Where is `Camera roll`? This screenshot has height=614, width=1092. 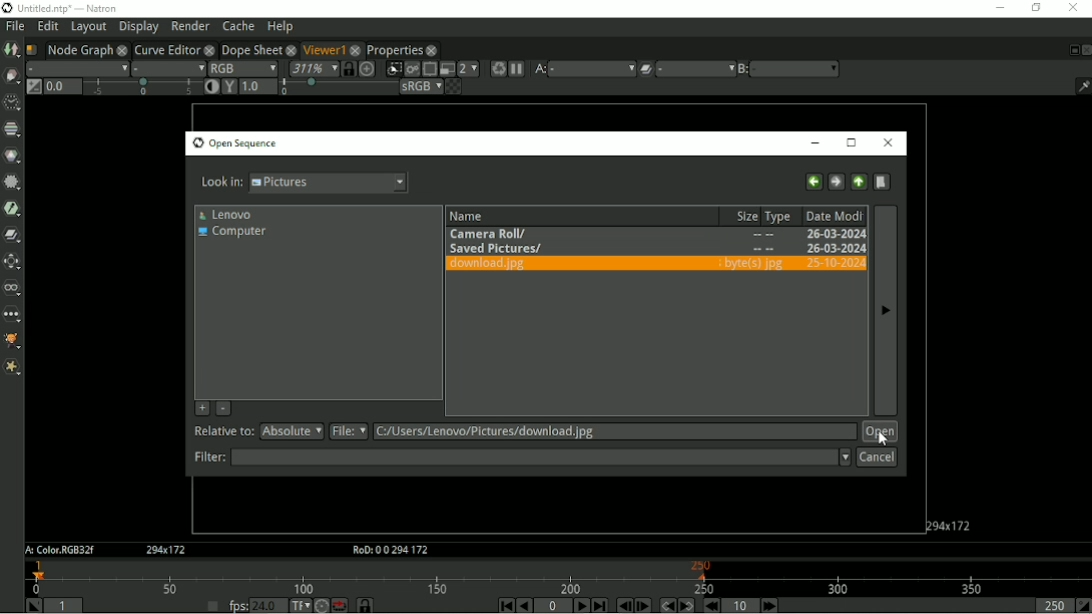
Camera roll is located at coordinates (655, 234).